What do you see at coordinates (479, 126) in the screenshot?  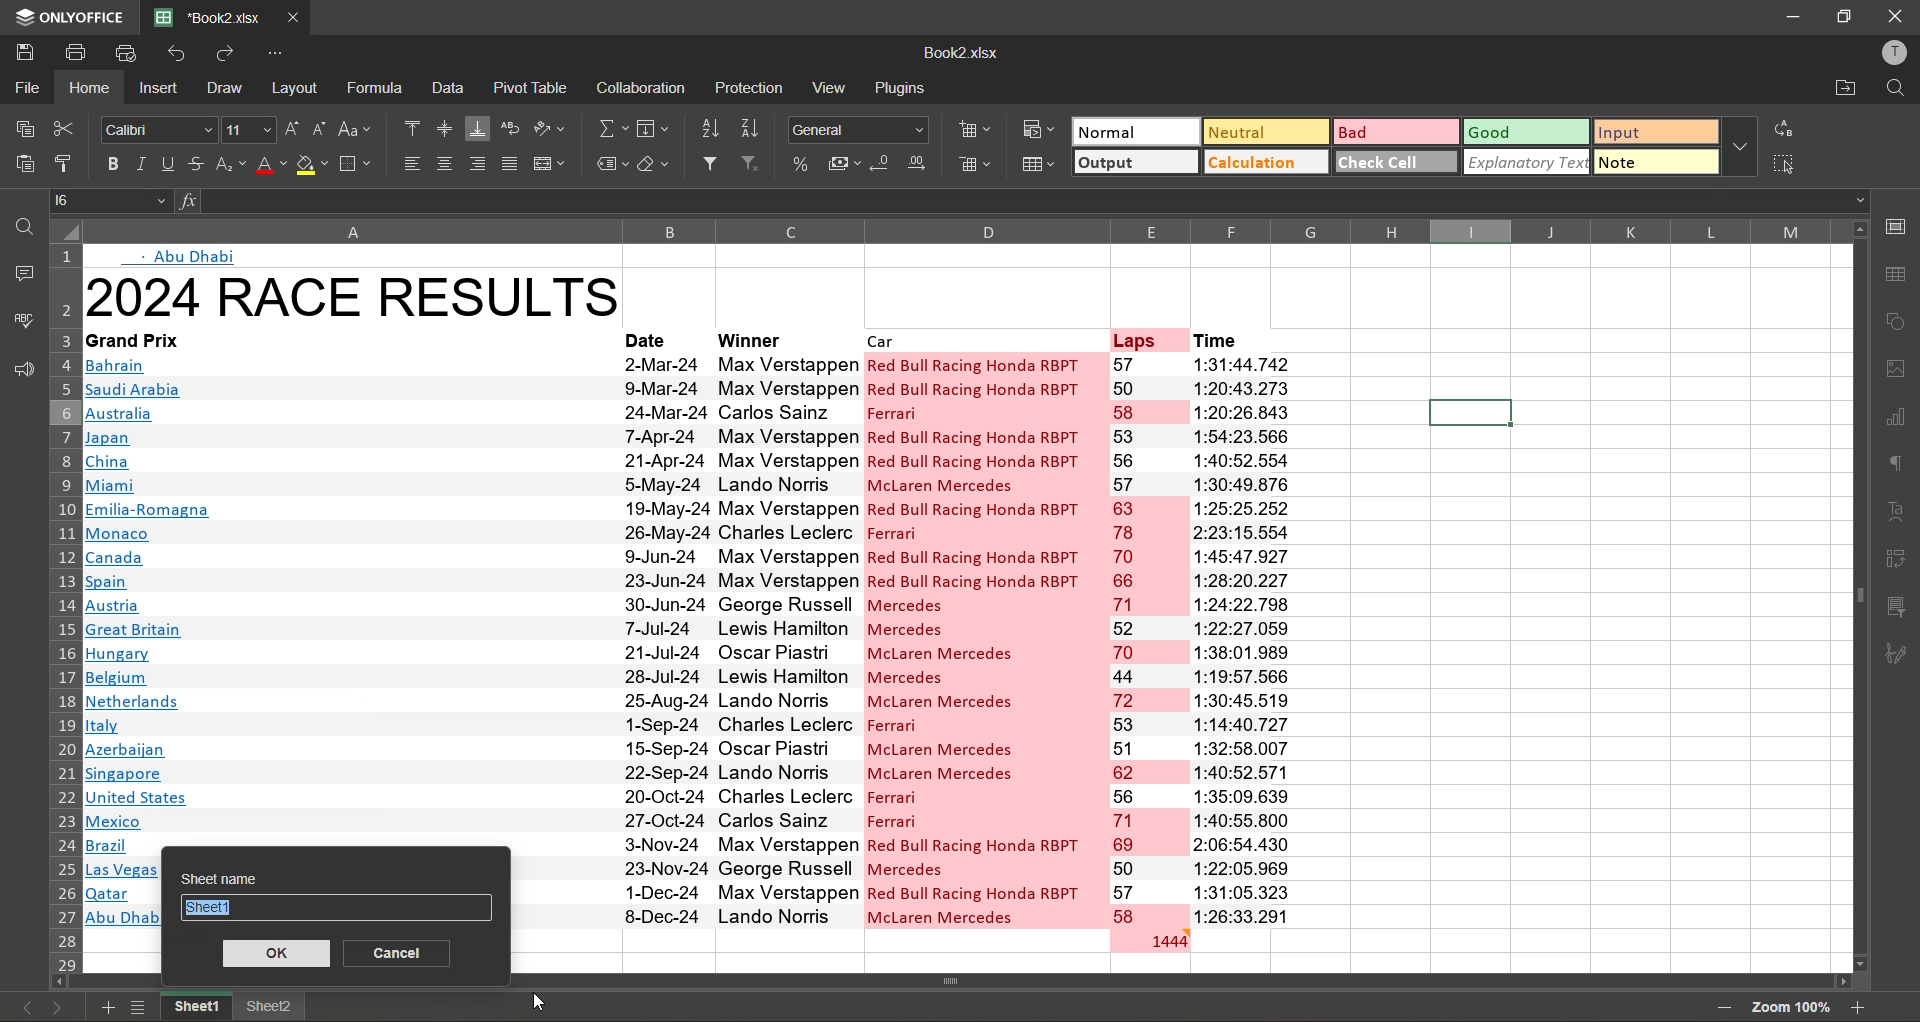 I see `align bottom` at bounding box center [479, 126].